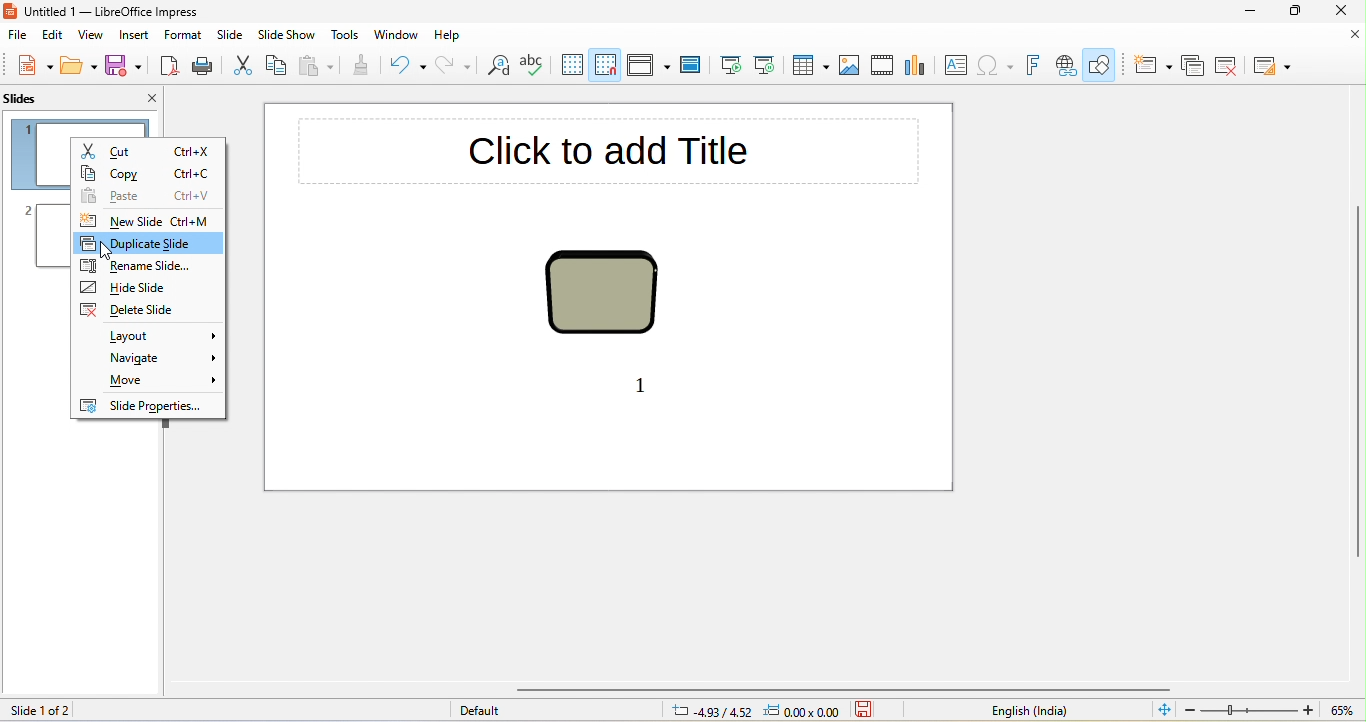 The width and height of the screenshot is (1366, 722). What do you see at coordinates (1269, 711) in the screenshot?
I see `zoom` at bounding box center [1269, 711].